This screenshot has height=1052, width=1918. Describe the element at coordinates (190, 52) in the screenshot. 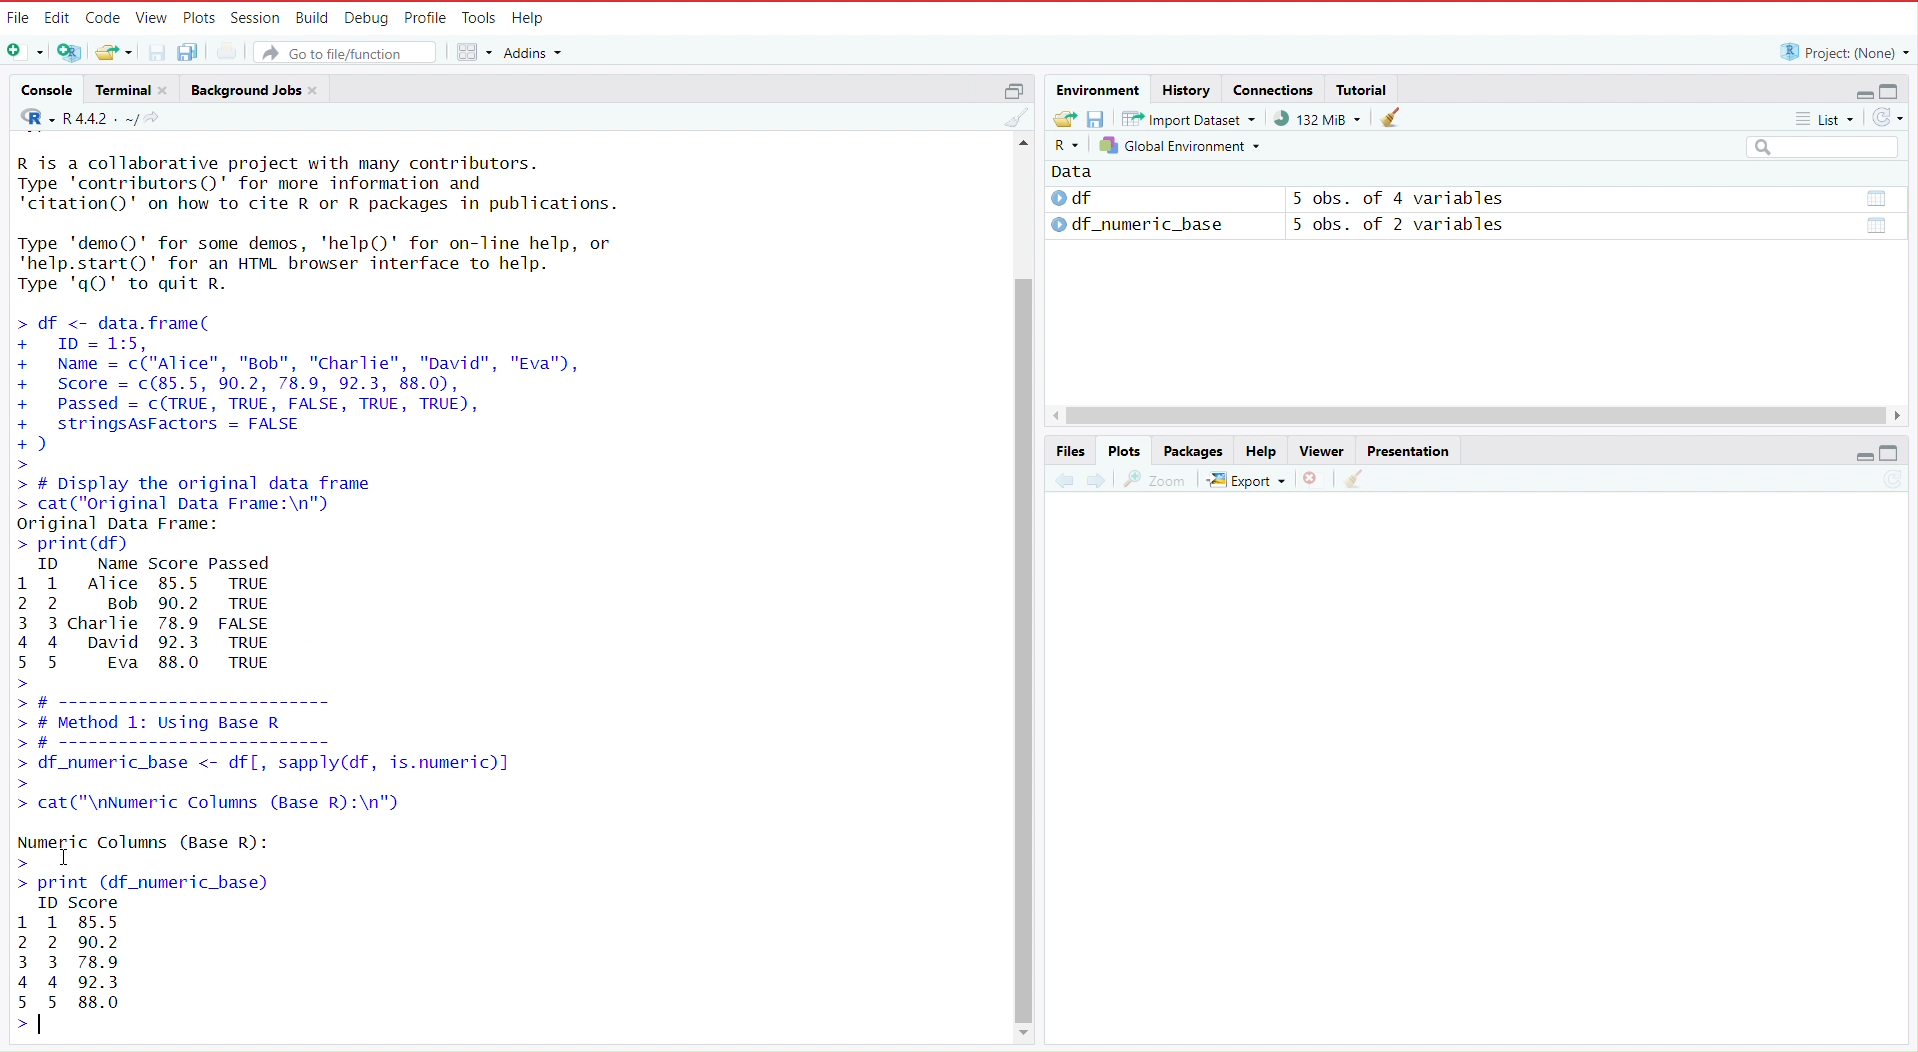

I see `save all open documents` at that location.